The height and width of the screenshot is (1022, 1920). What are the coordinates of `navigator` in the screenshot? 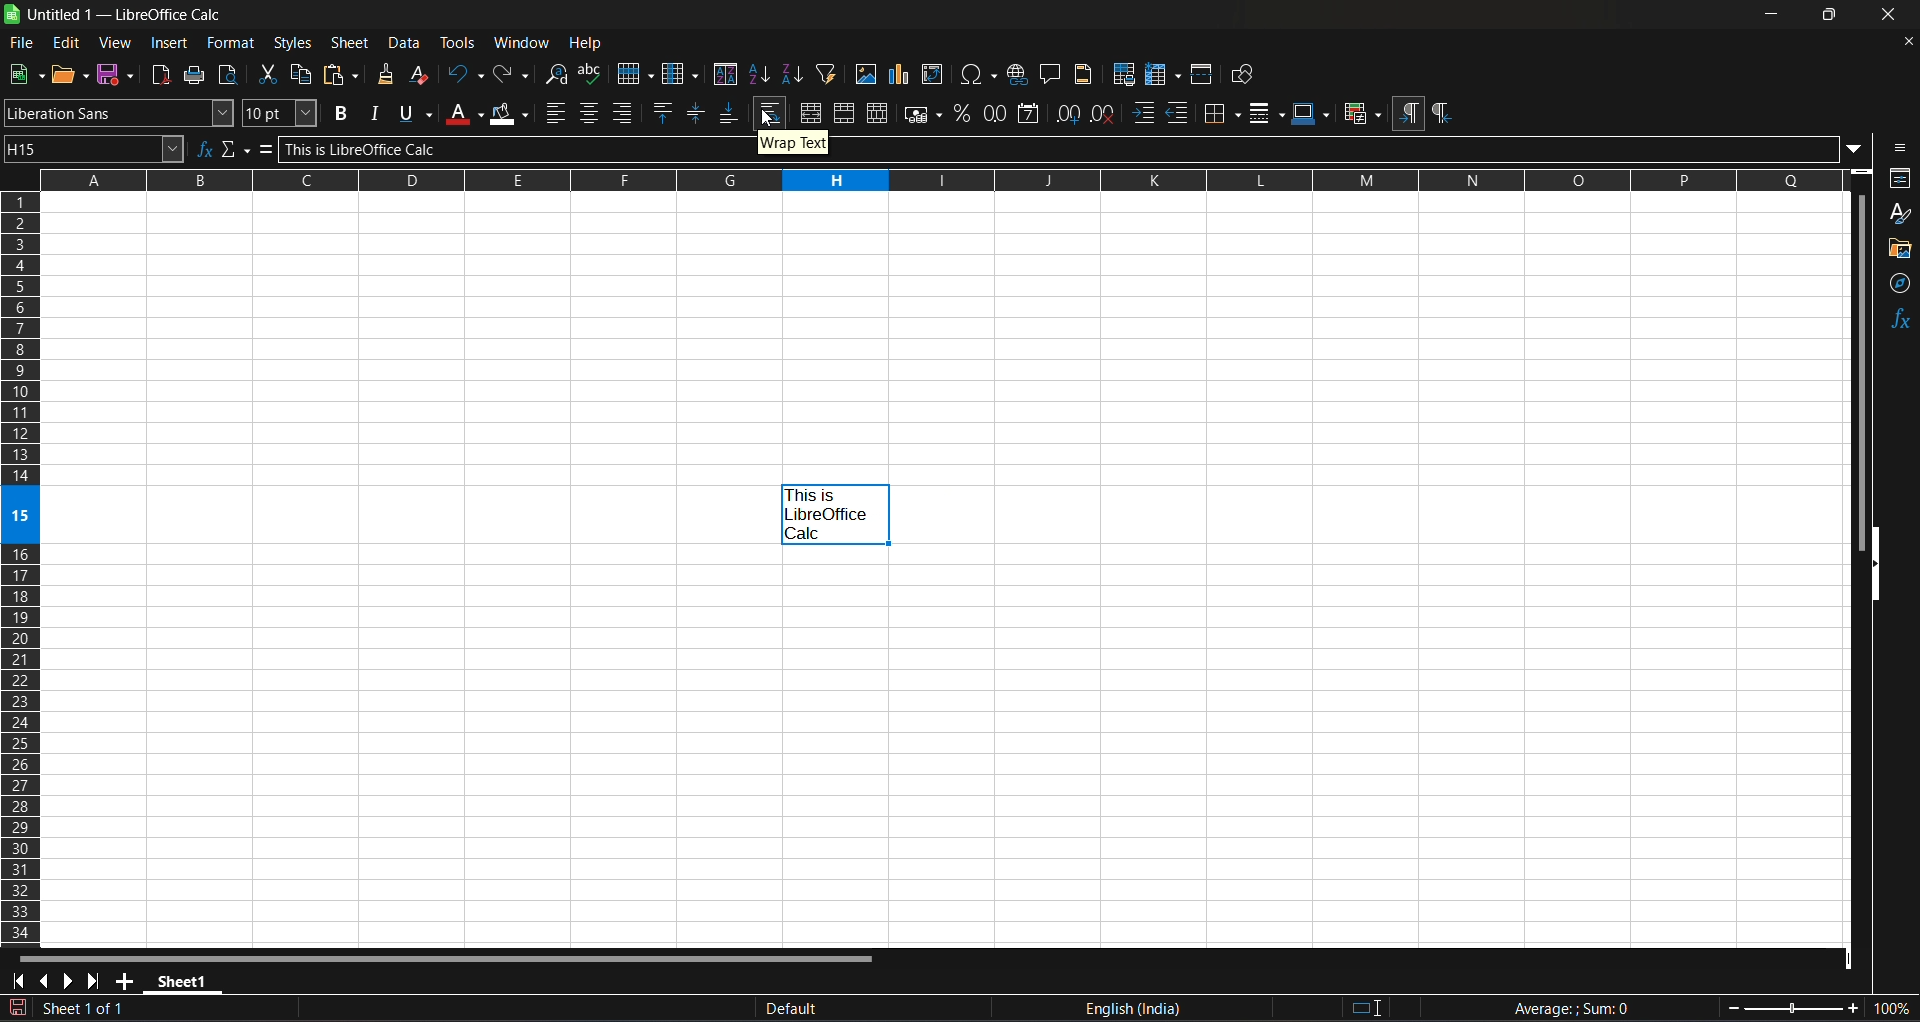 It's located at (1897, 286).